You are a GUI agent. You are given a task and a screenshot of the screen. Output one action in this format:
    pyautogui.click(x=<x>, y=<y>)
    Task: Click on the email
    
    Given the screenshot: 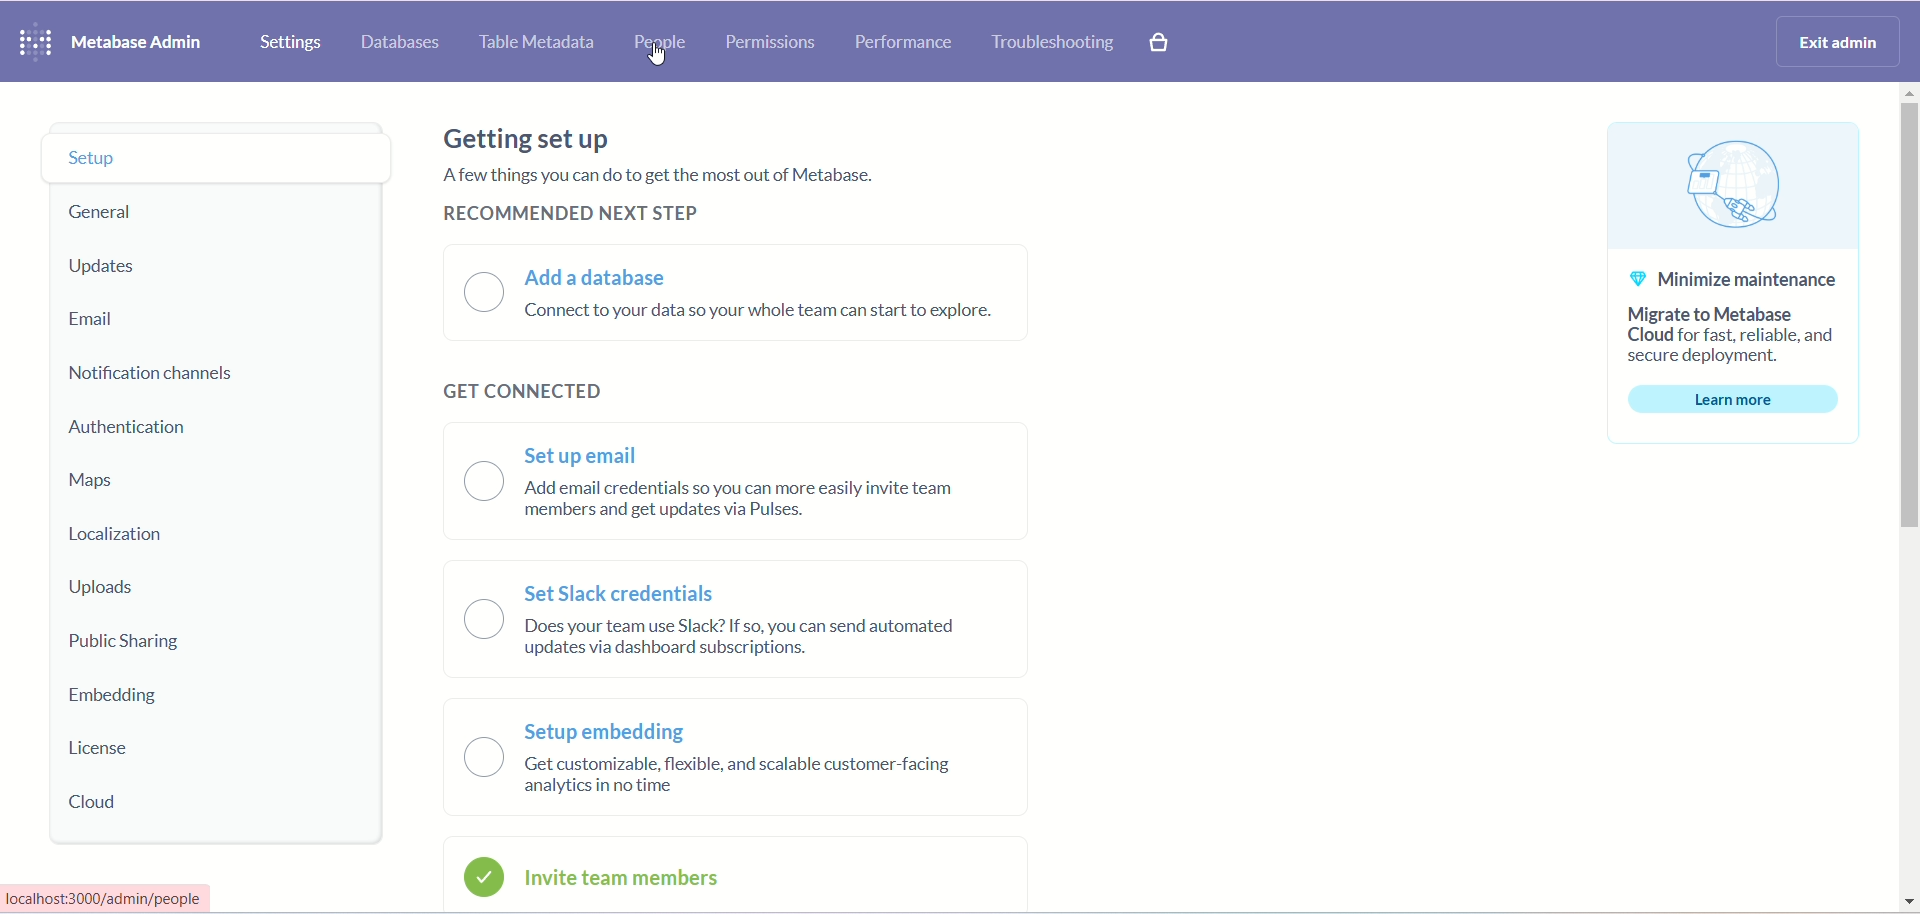 What is the action you would take?
    pyautogui.click(x=100, y=320)
    